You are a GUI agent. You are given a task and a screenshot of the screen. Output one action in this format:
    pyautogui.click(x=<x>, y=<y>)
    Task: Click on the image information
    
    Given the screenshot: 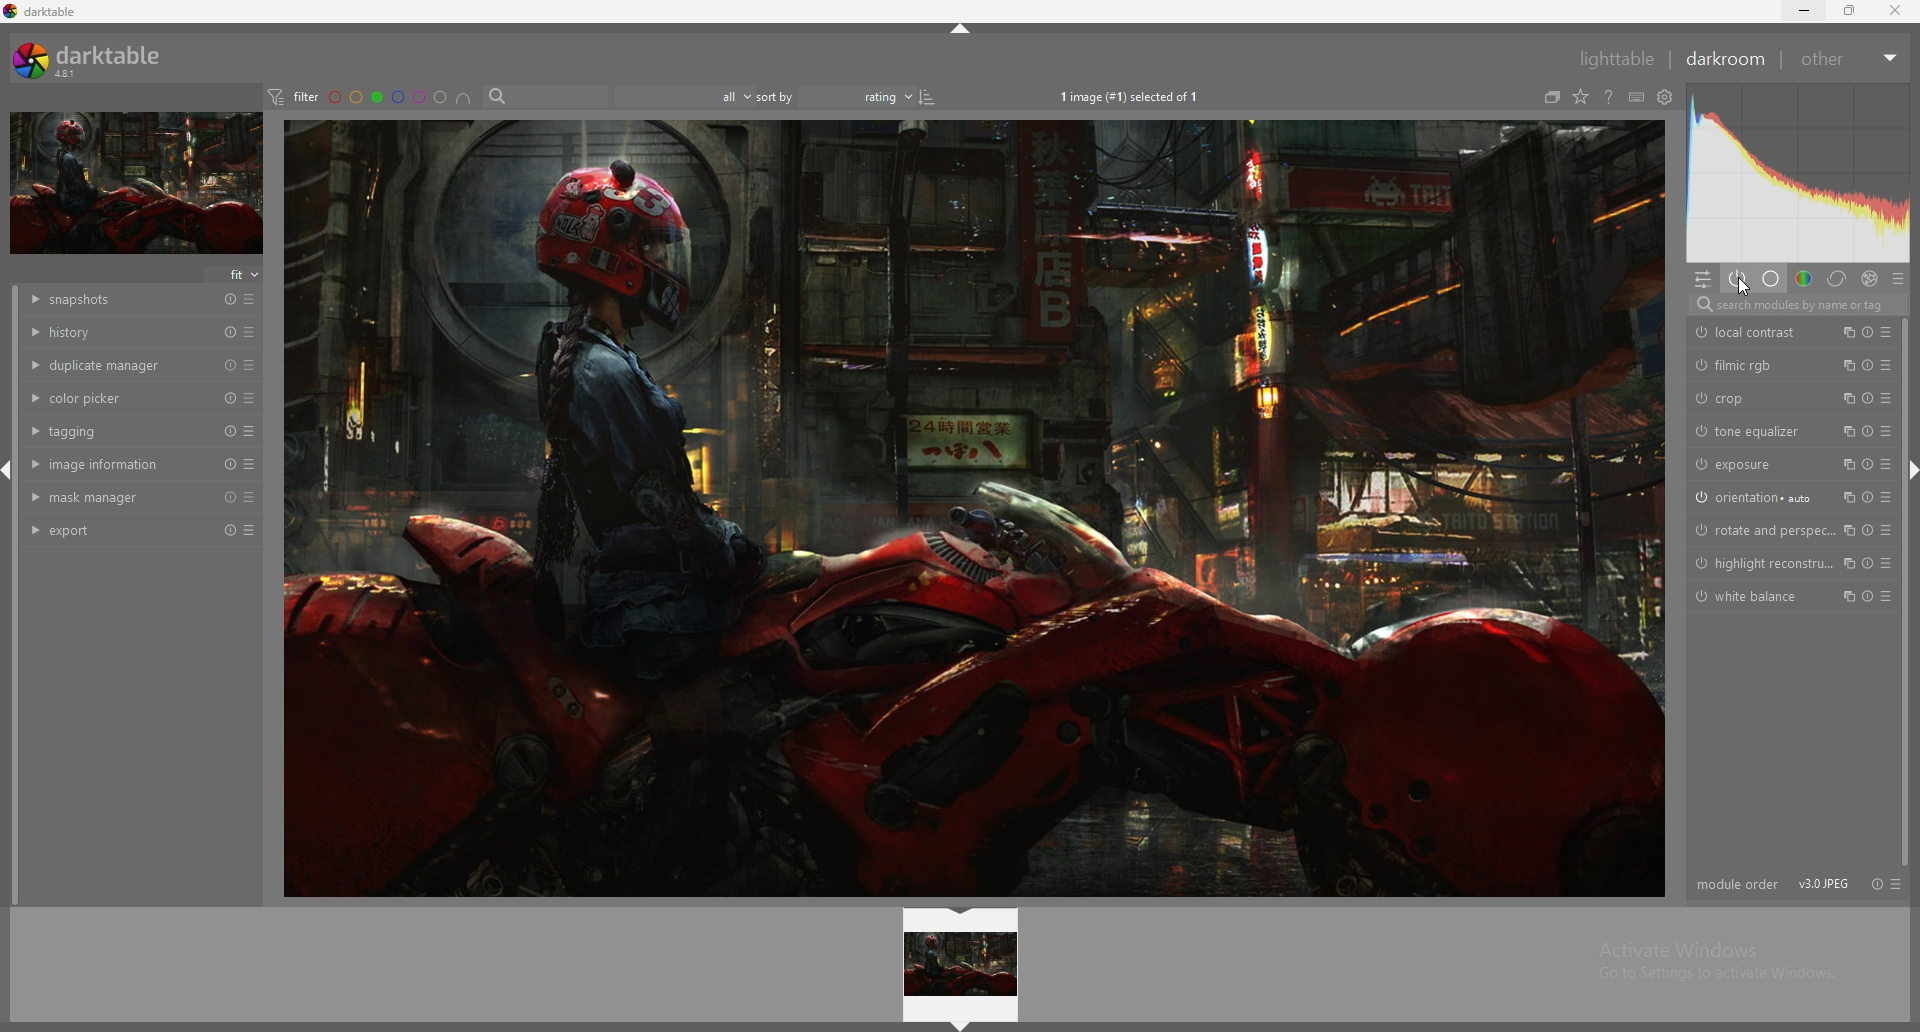 What is the action you would take?
    pyautogui.click(x=119, y=463)
    